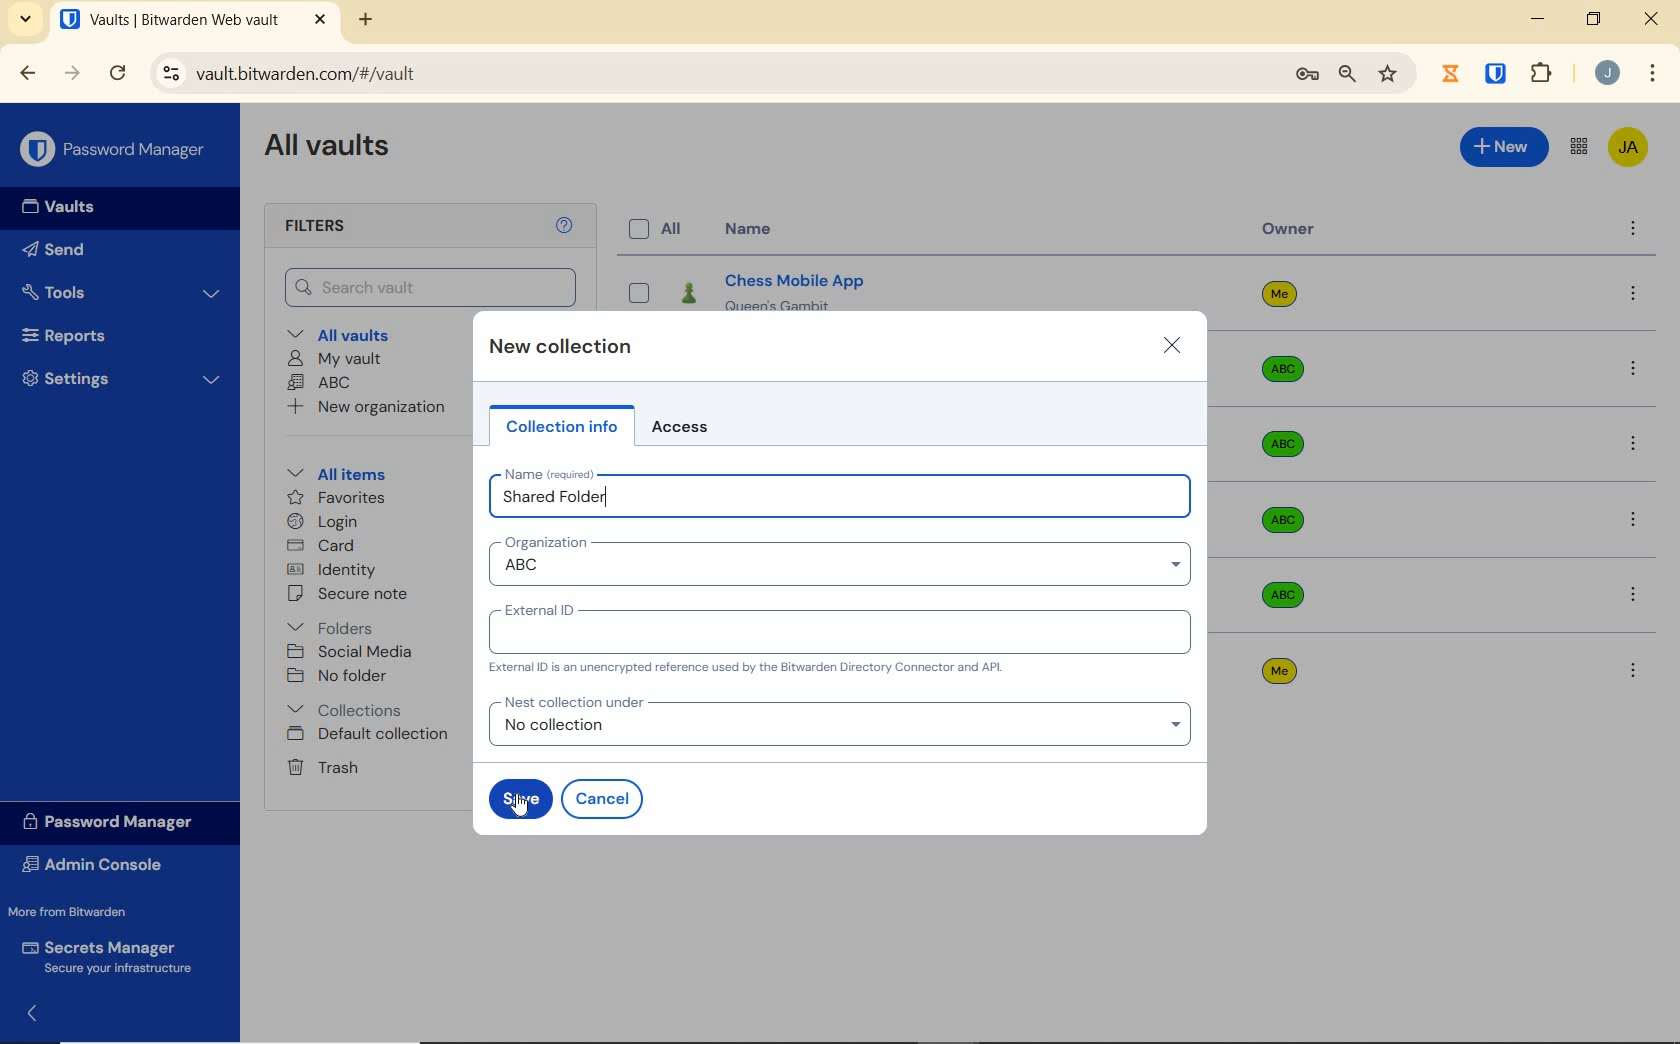  Describe the element at coordinates (1653, 73) in the screenshot. I see `customize Google chrome` at that location.